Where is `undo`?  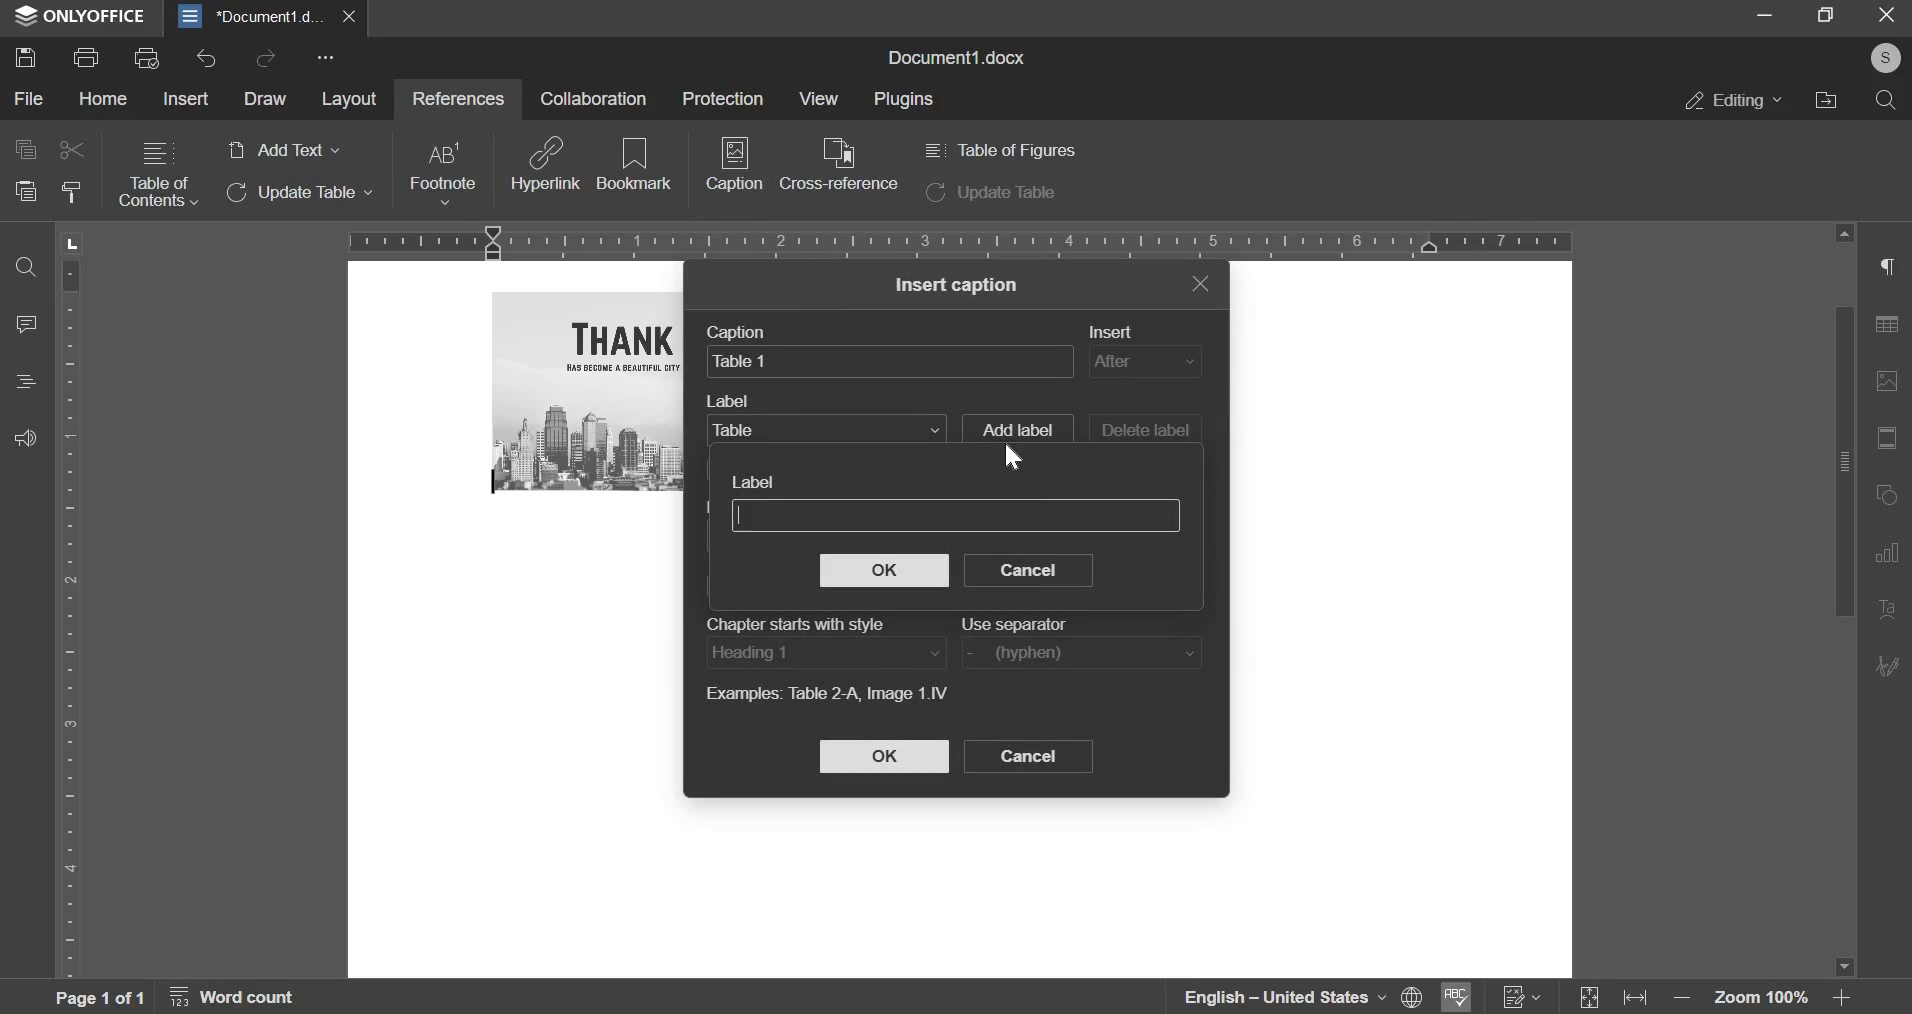 undo is located at coordinates (206, 59).